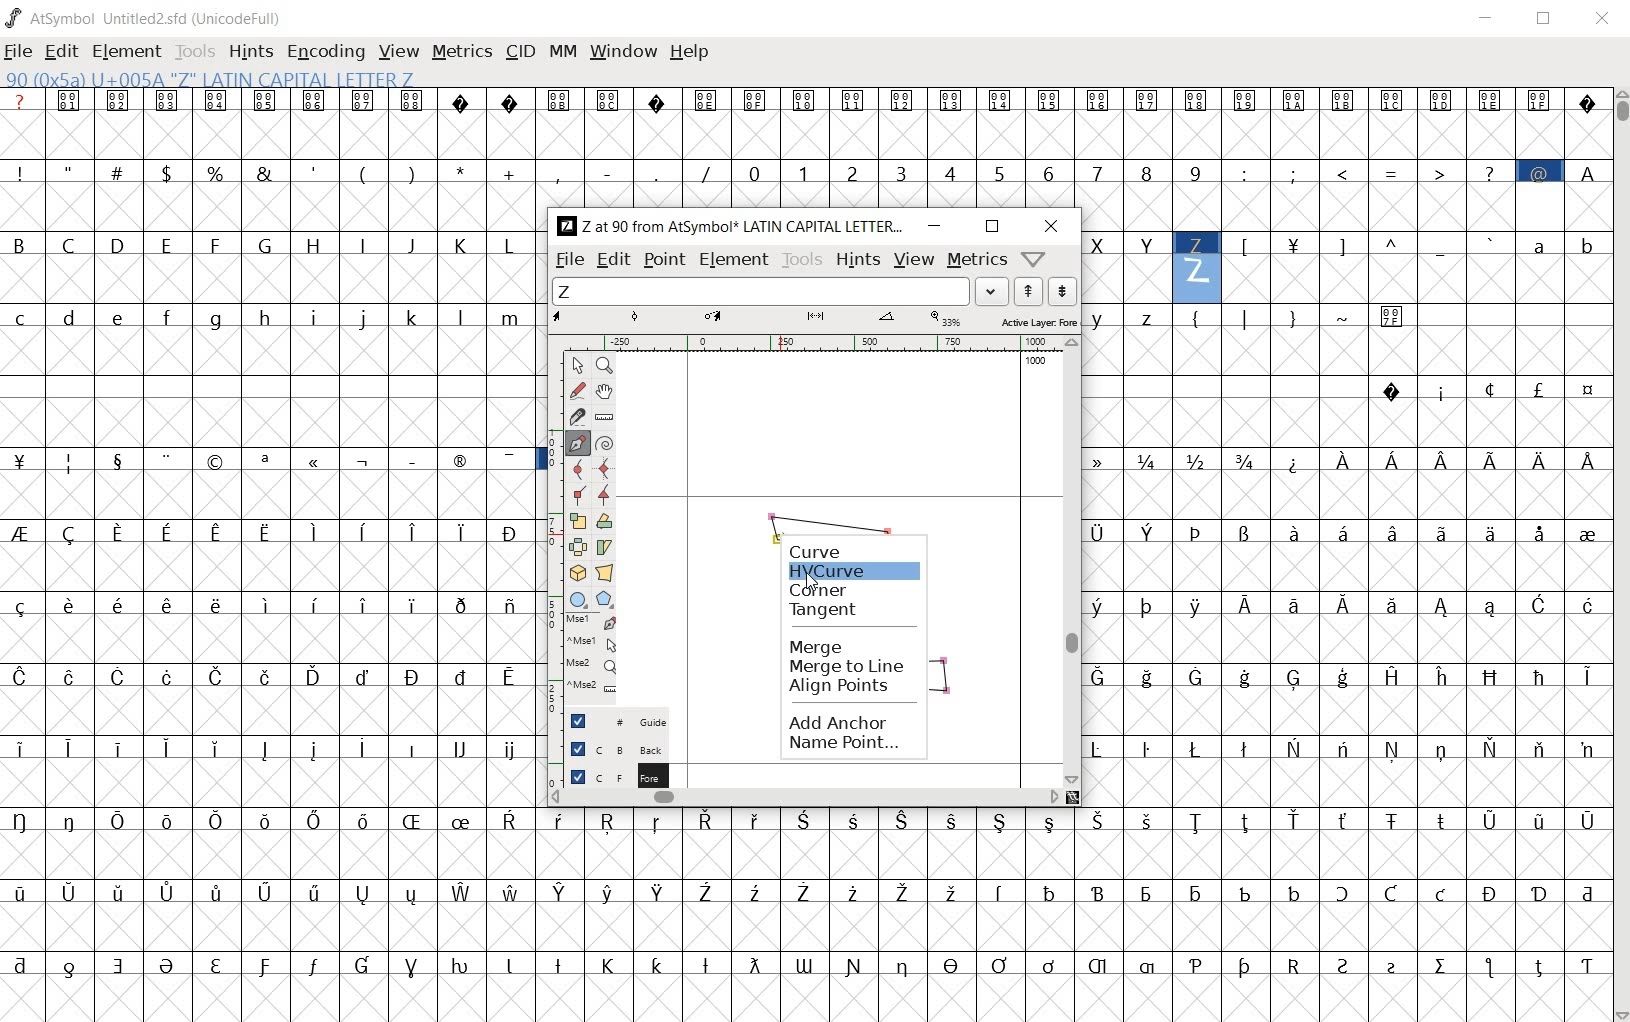  Describe the element at coordinates (606, 391) in the screenshot. I see `scroll by hand` at that location.